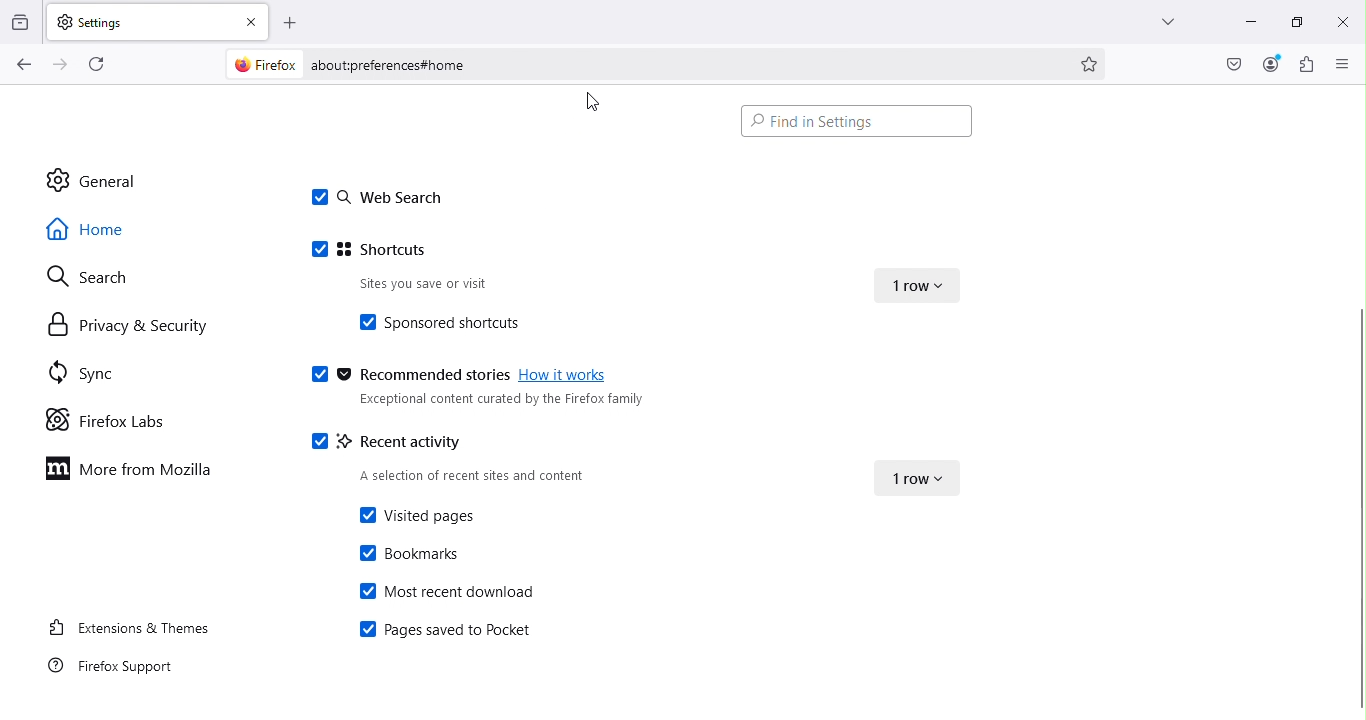 This screenshot has width=1366, height=720. Describe the element at coordinates (411, 553) in the screenshot. I see `Bookmarks` at that location.